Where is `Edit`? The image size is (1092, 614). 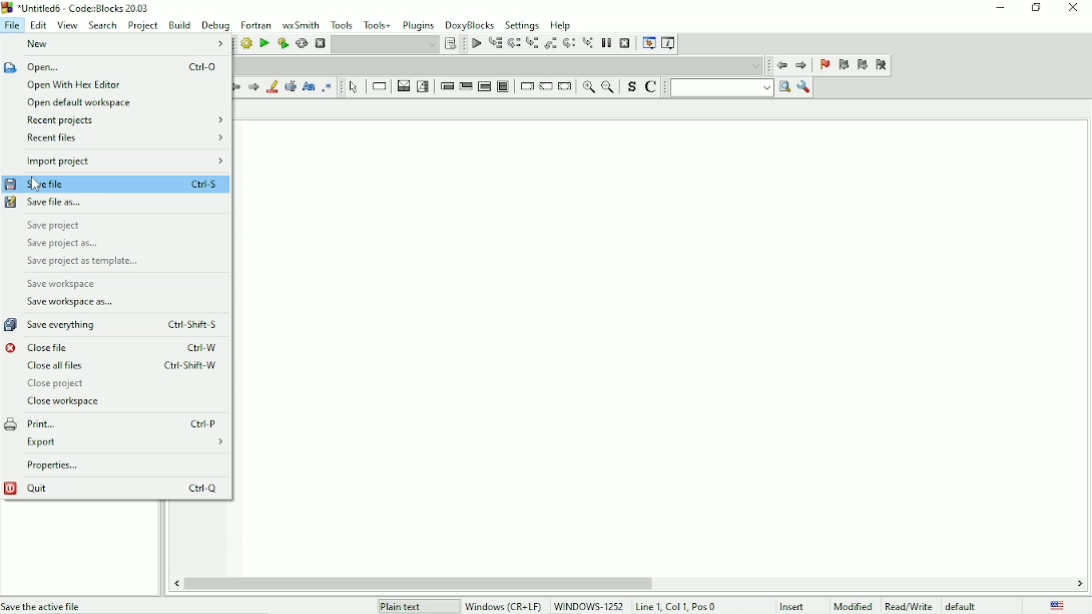 Edit is located at coordinates (39, 25).